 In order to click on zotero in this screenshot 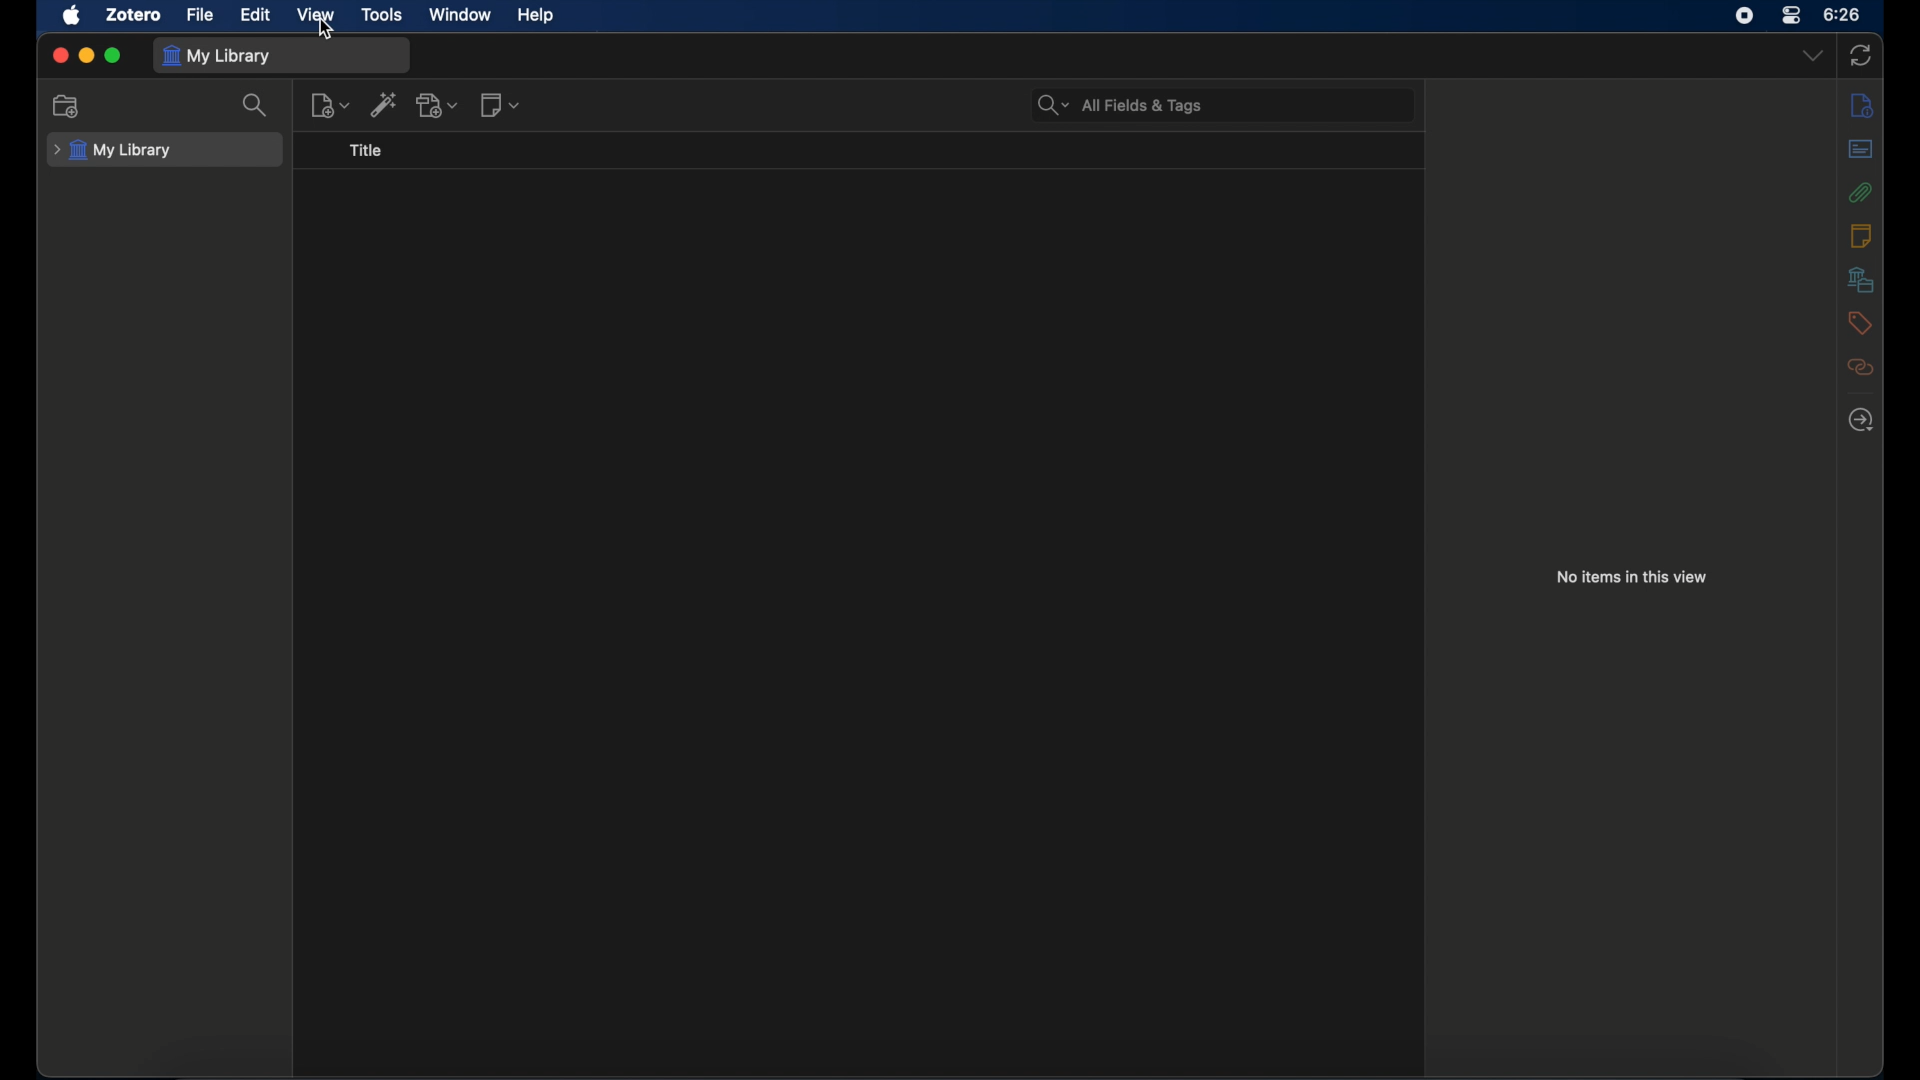, I will do `click(134, 14)`.